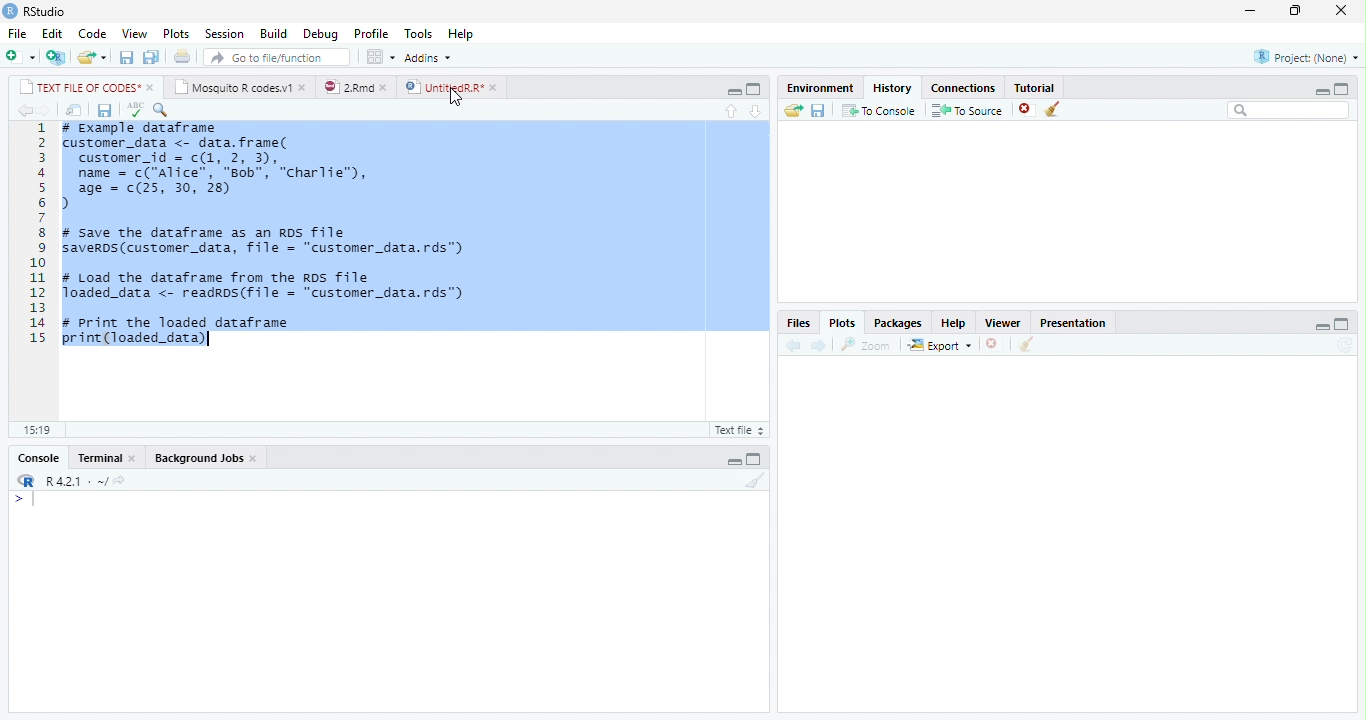 The height and width of the screenshot is (720, 1366). I want to click on ABC, so click(135, 110).